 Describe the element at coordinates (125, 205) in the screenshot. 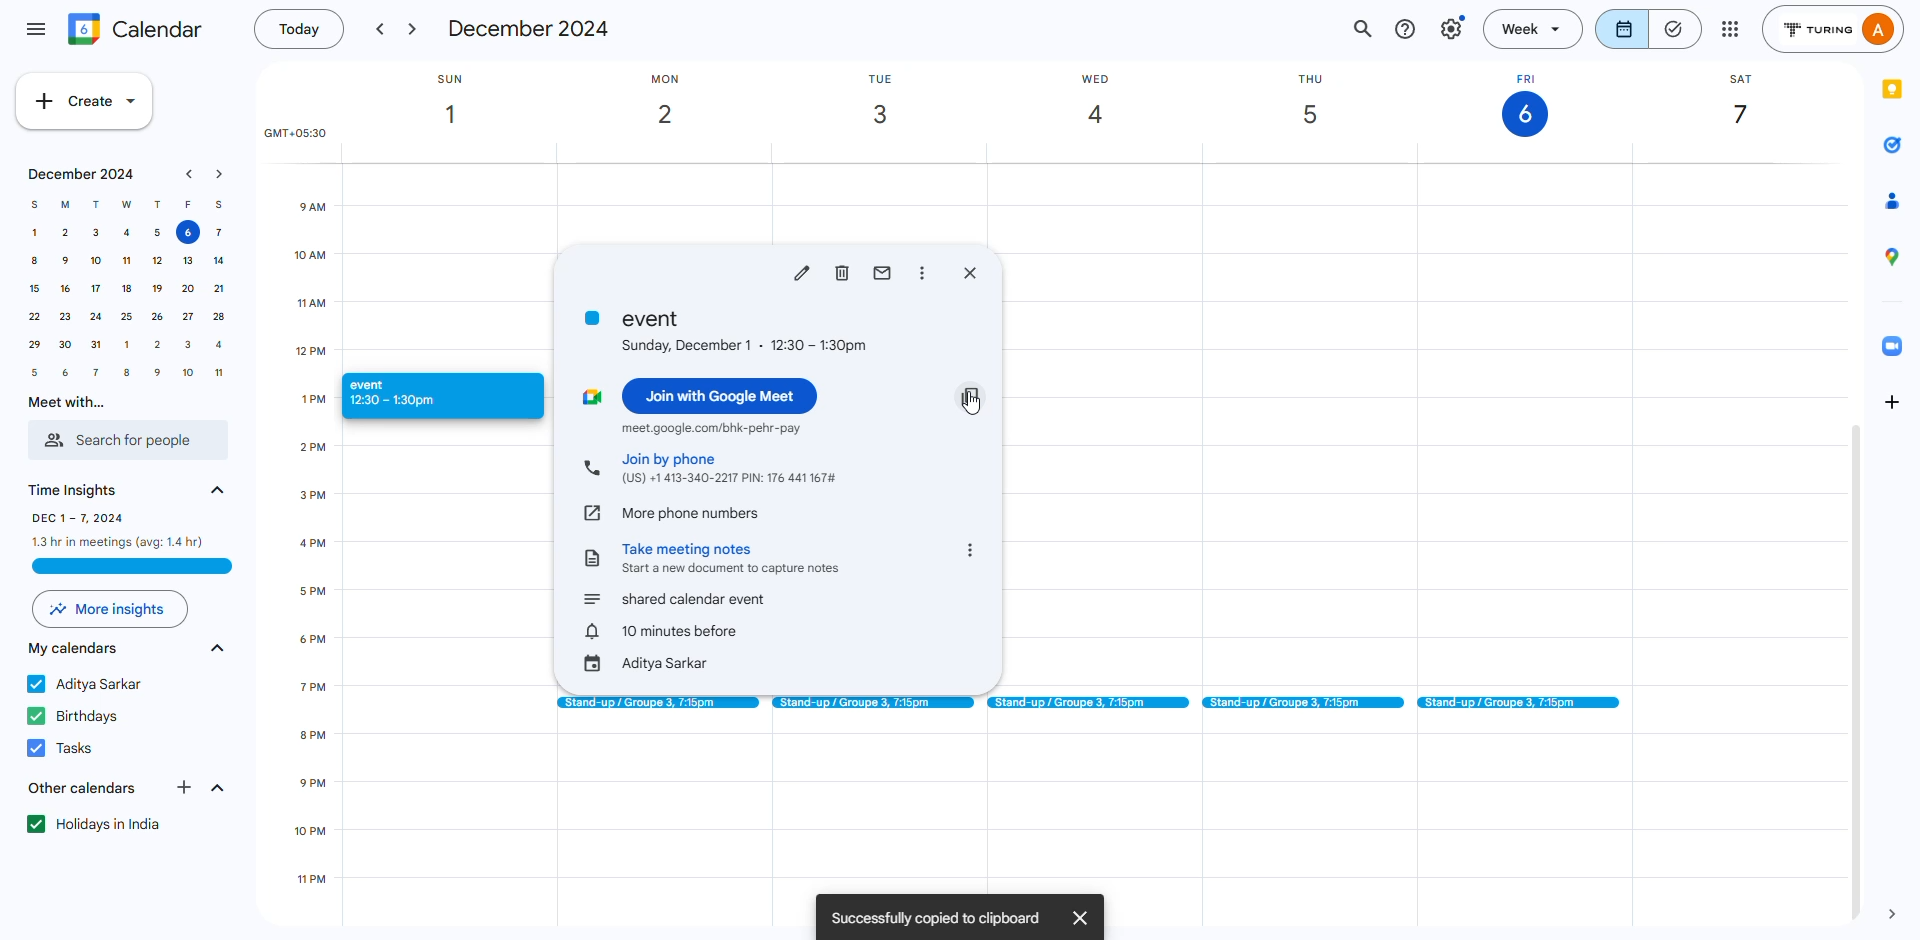

I see `w` at that location.